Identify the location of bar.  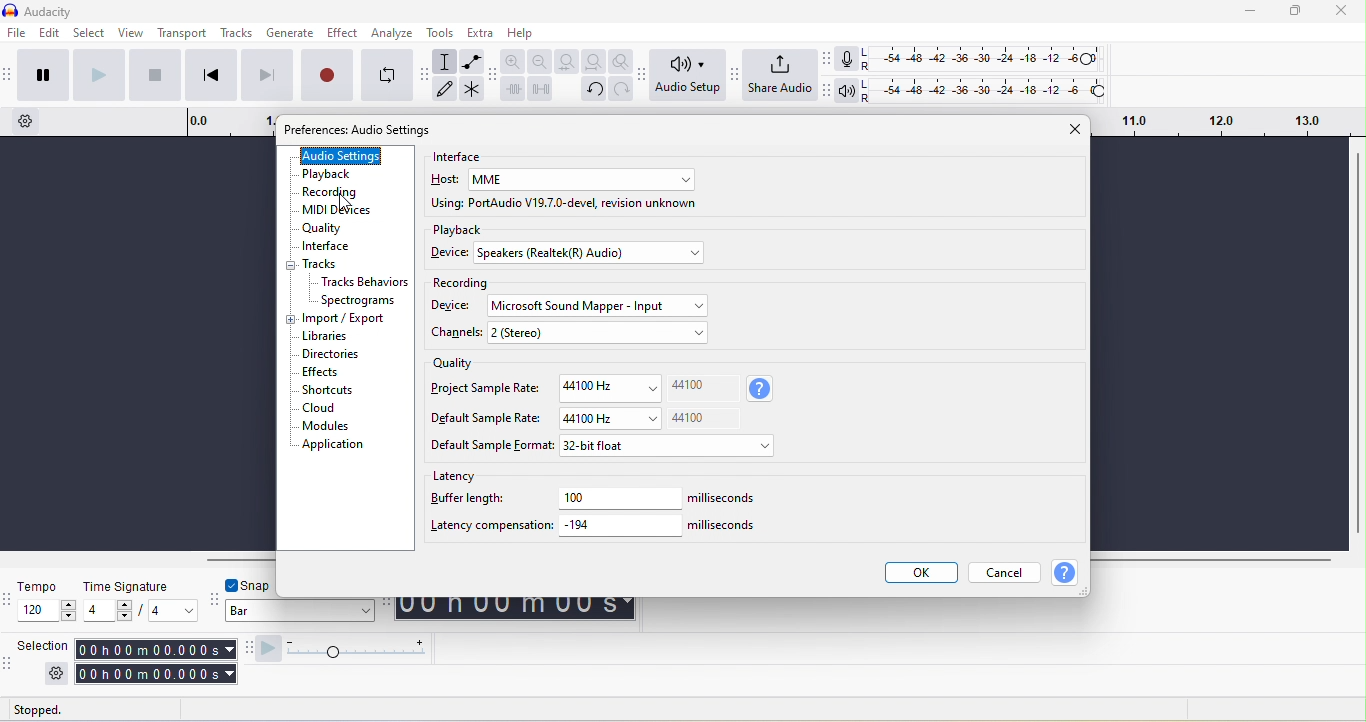
(307, 613).